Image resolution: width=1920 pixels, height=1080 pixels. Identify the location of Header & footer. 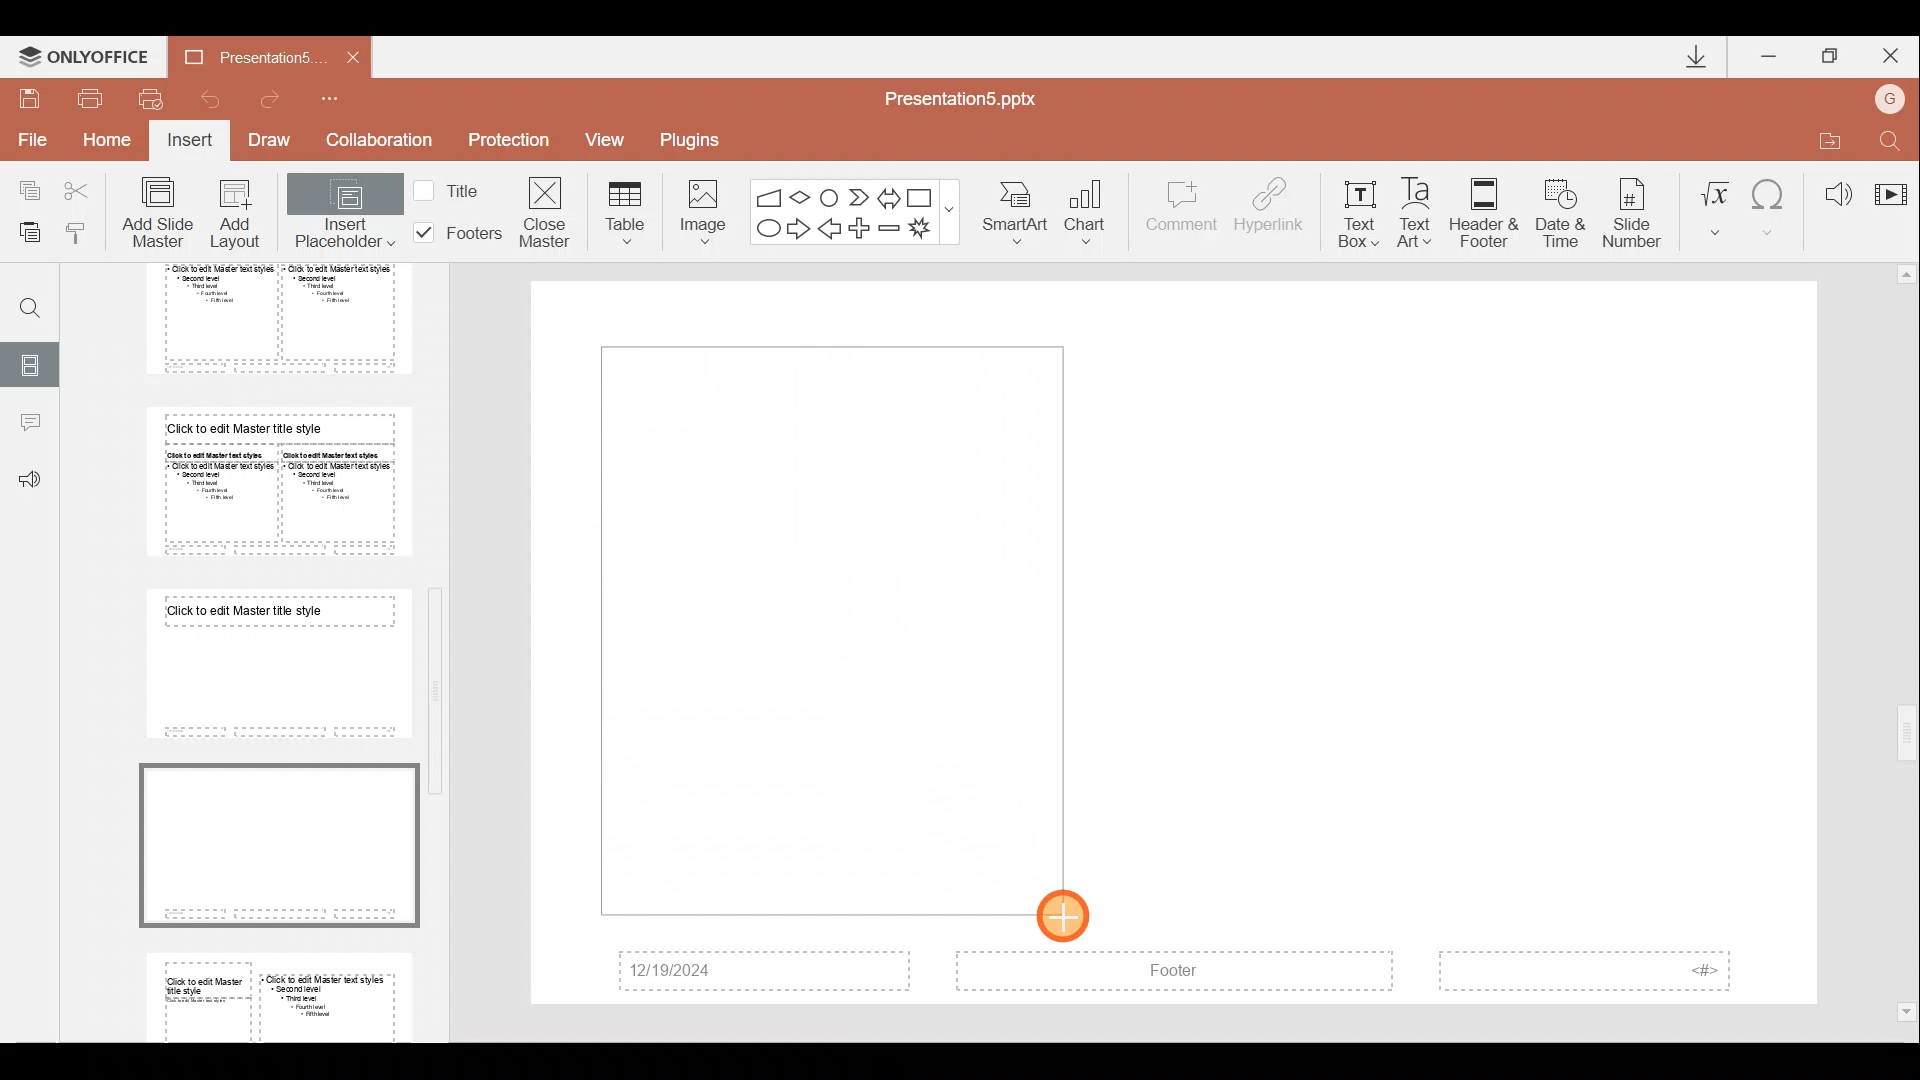
(1483, 212).